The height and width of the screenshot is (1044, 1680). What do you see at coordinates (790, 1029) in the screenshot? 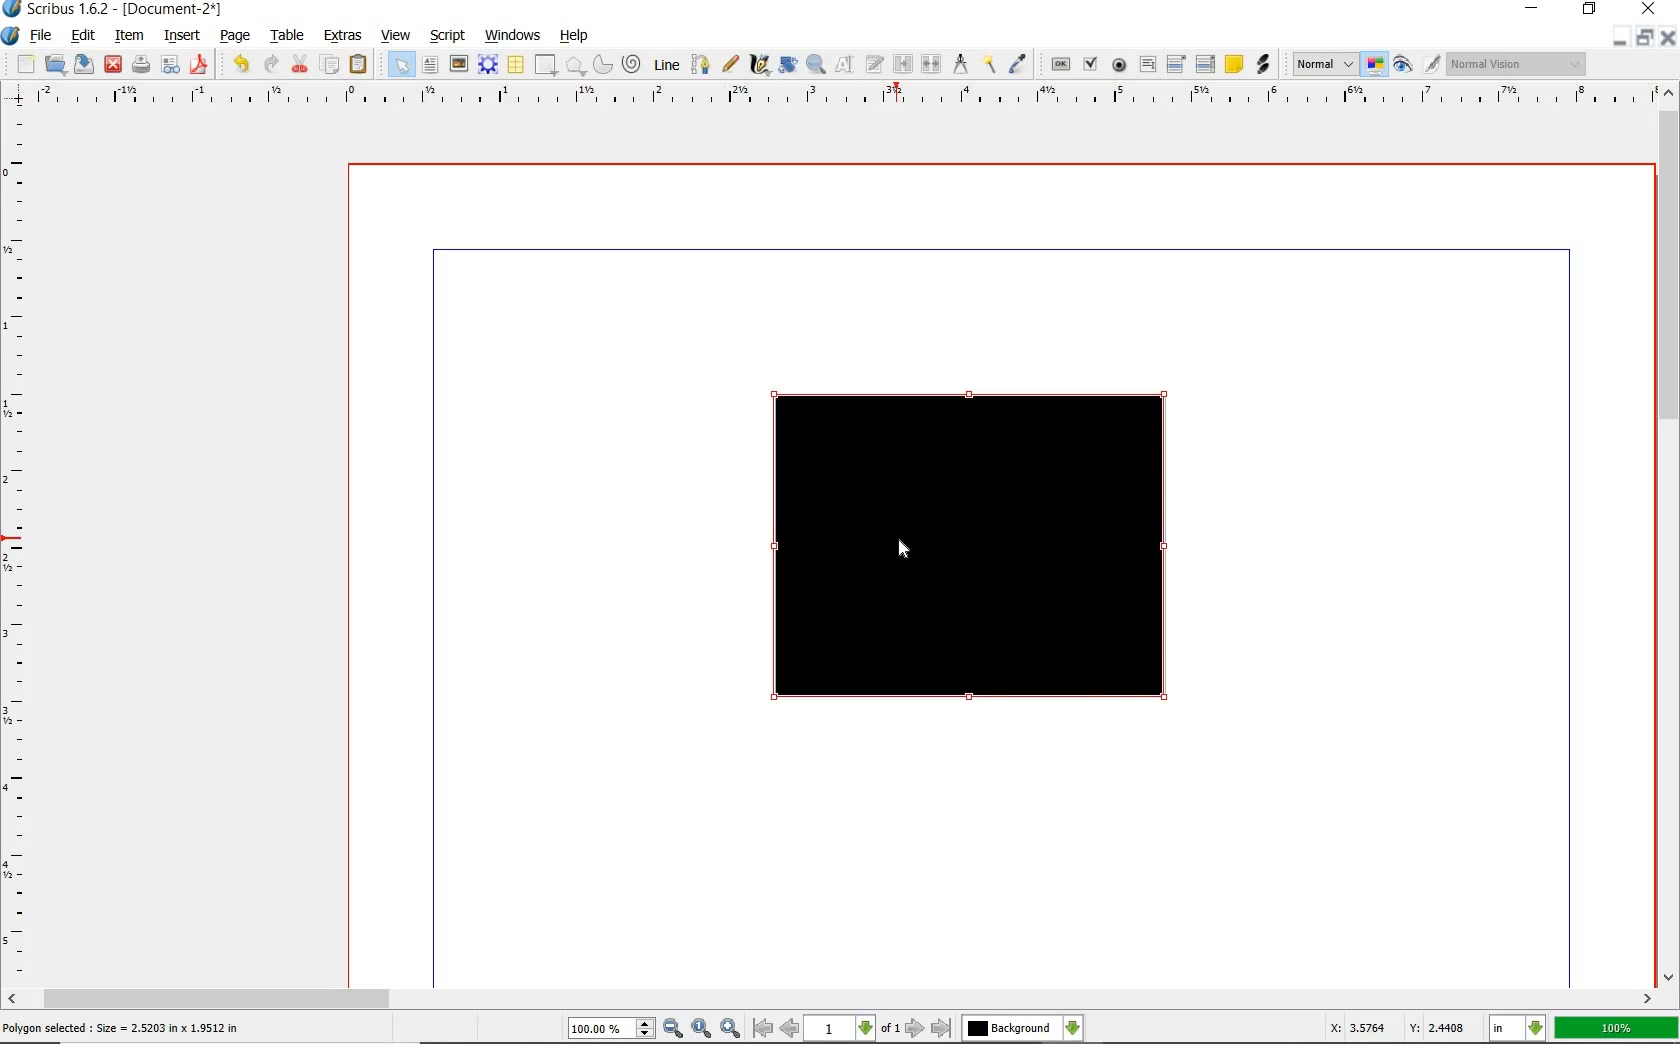
I see `go to previous page` at bounding box center [790, 1029].